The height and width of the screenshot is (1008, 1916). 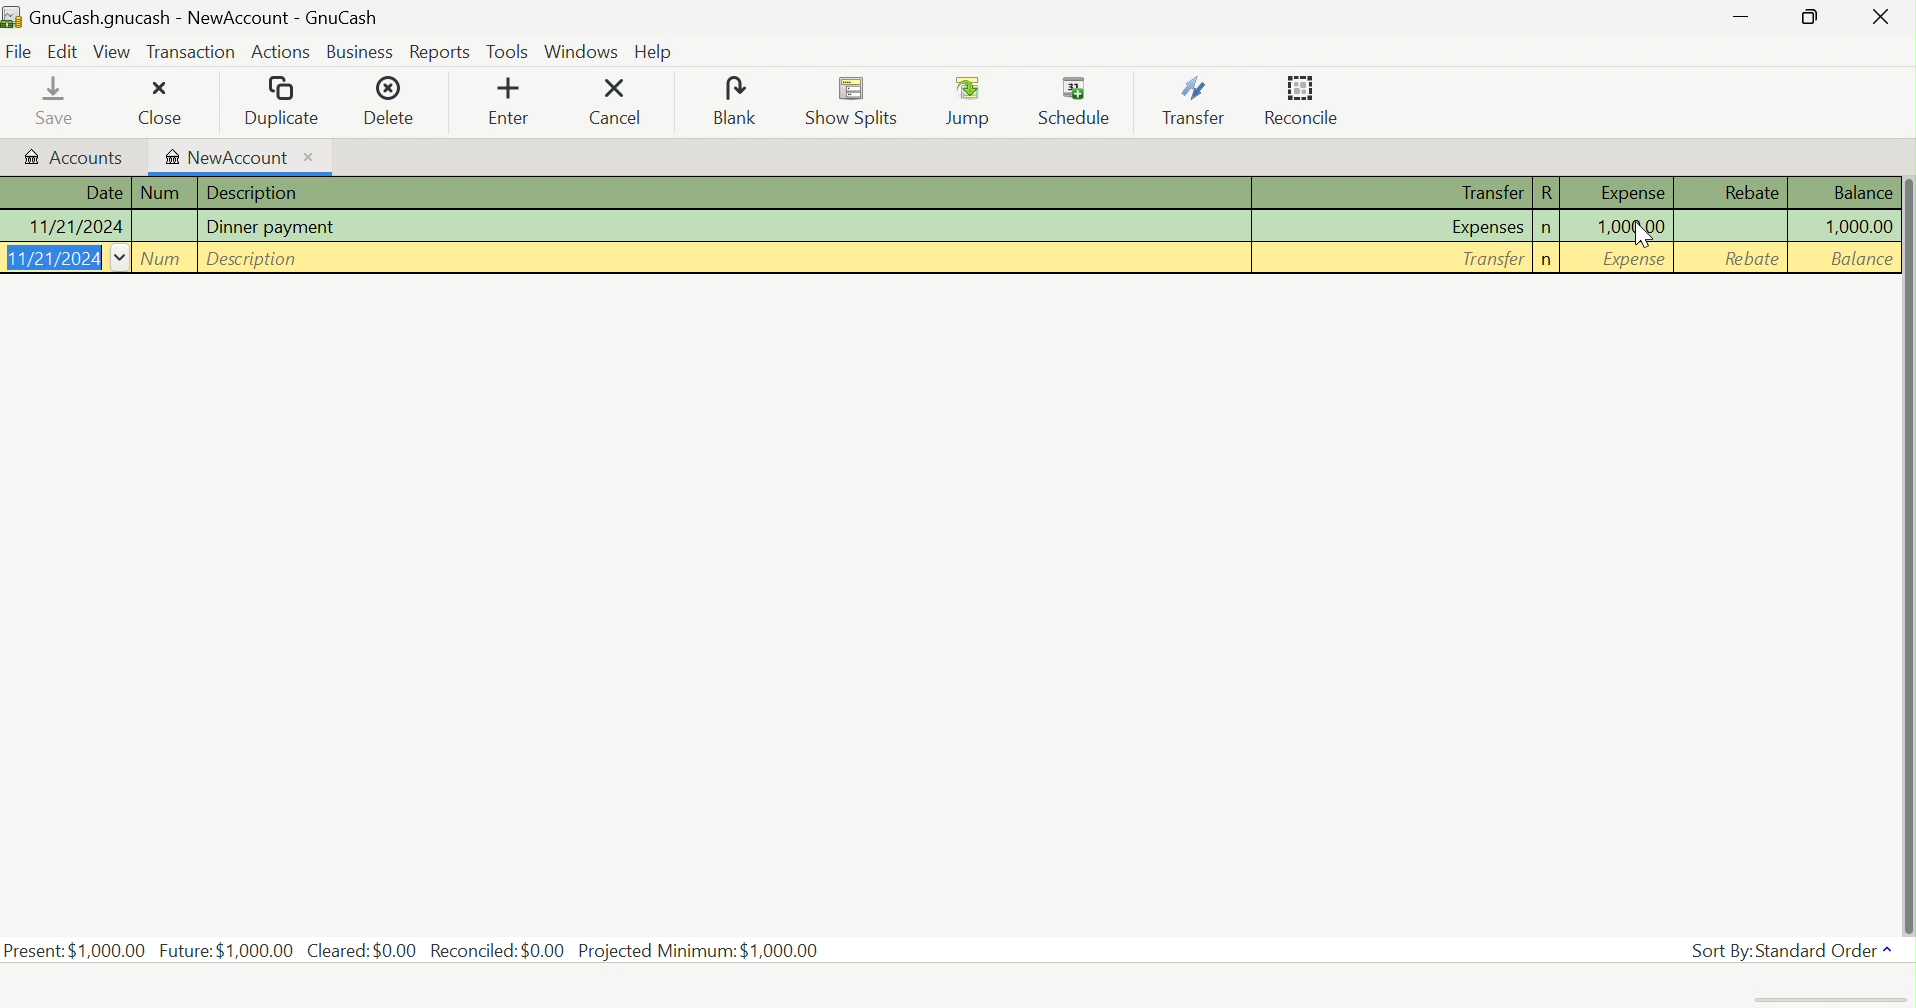 I want to click on Description, so click(x=257, y=260).